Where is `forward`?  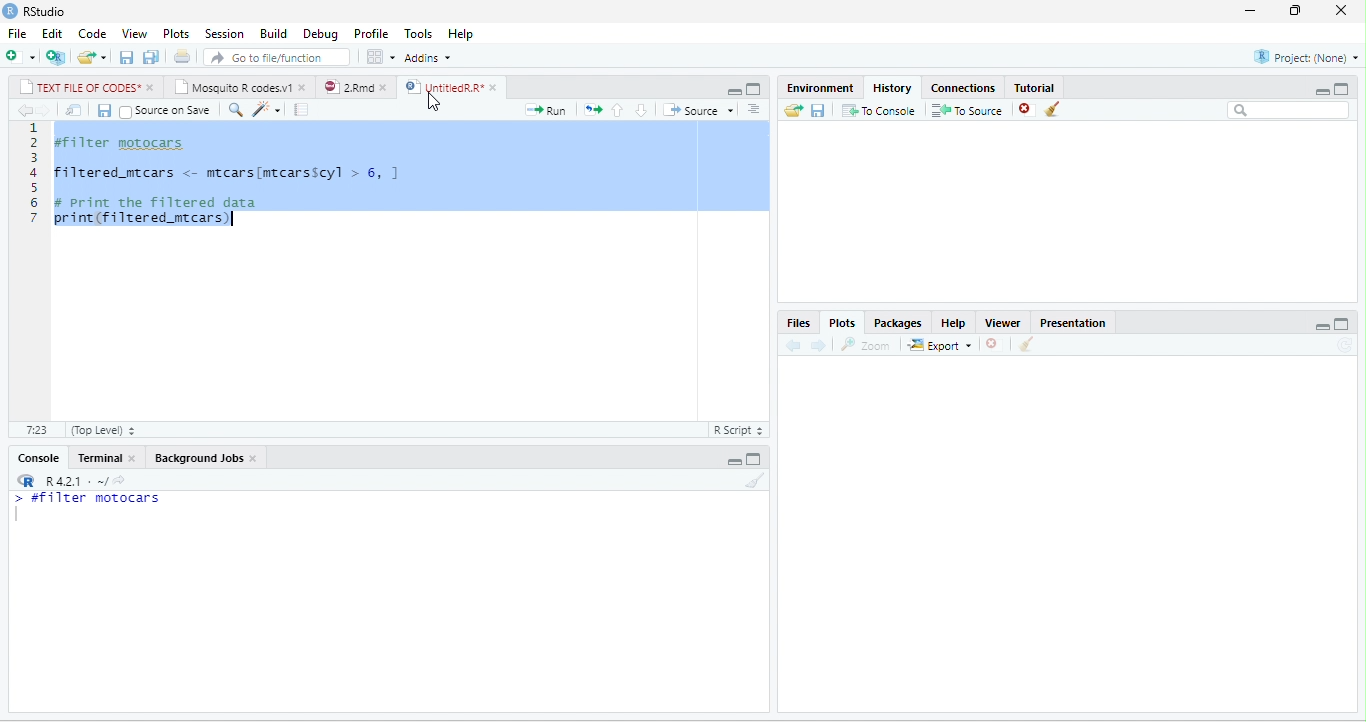 forward is located at coordinates (44, 110).